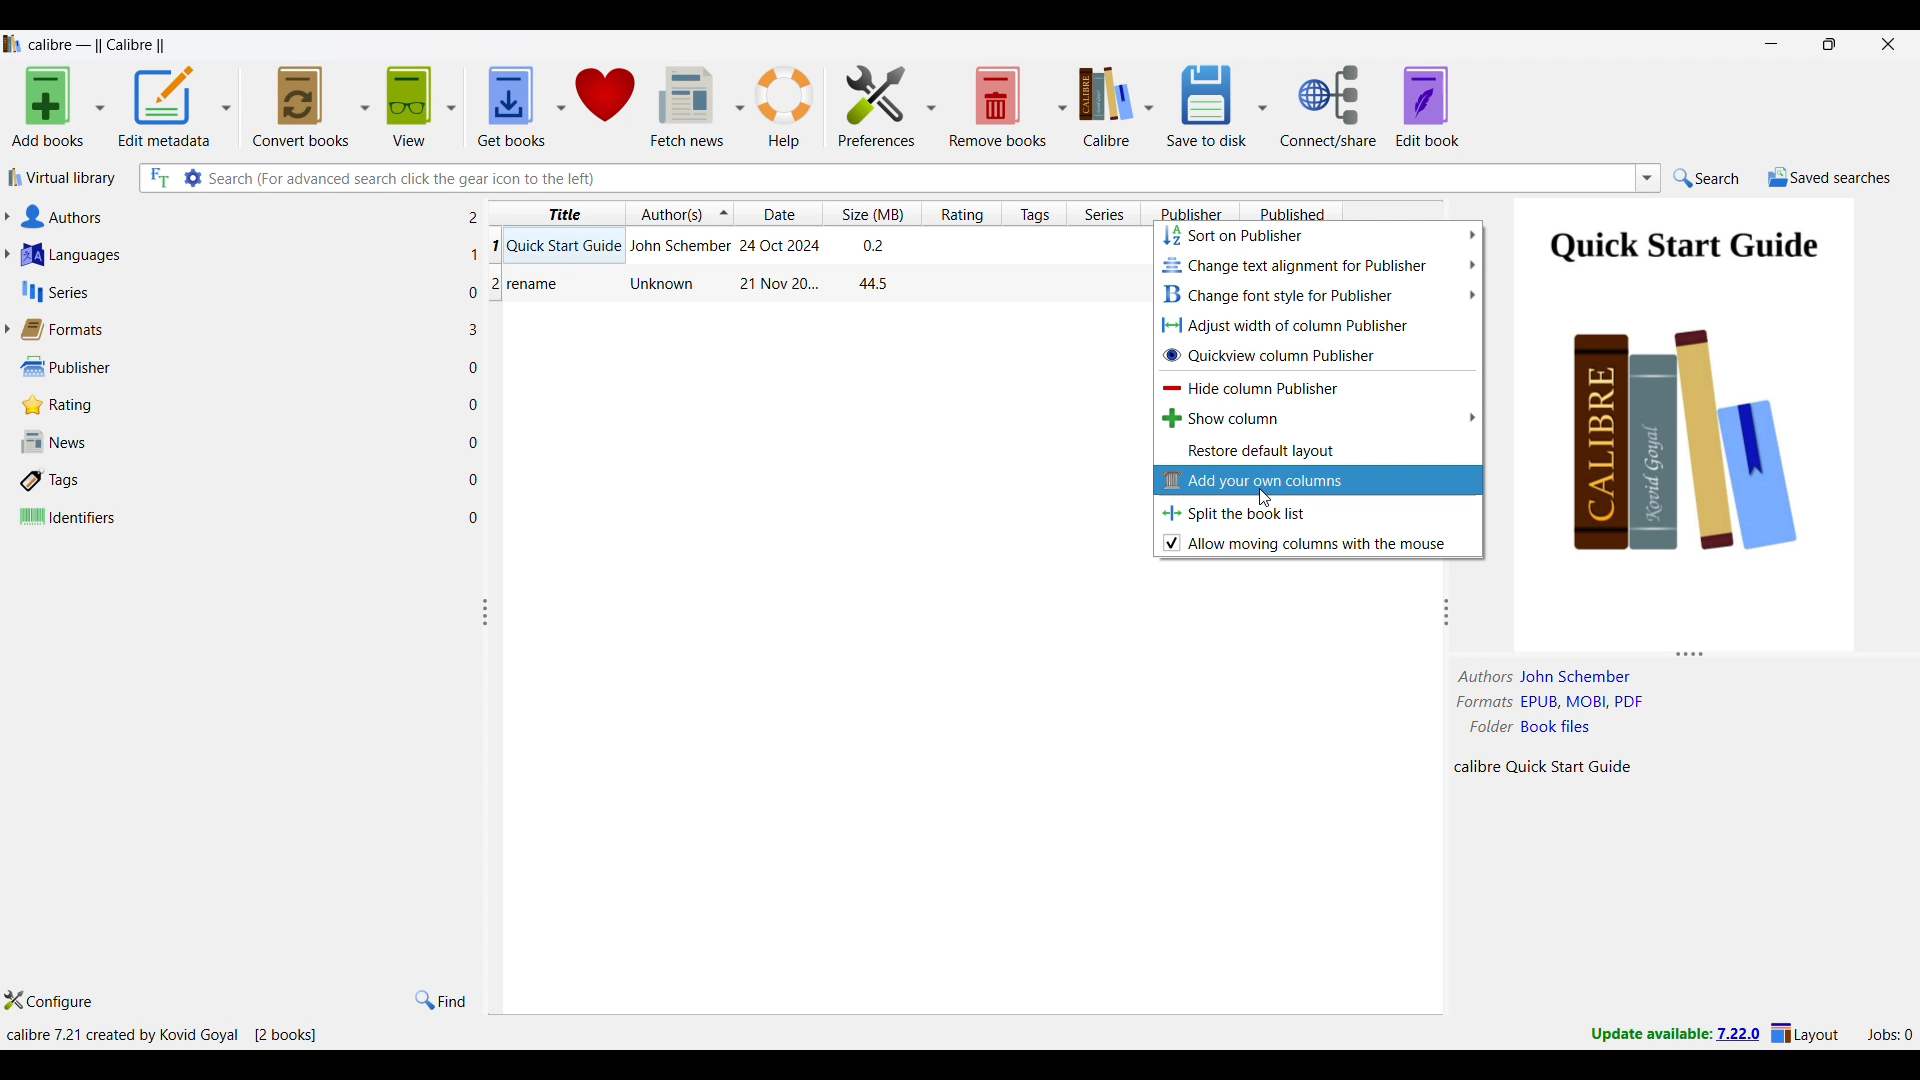 This screenshot has width=1920, height=1080. Describe the element at coordinates (1318, 480) in the screenshot. I see `Add your own columns, highlighted by cursor` at that location.